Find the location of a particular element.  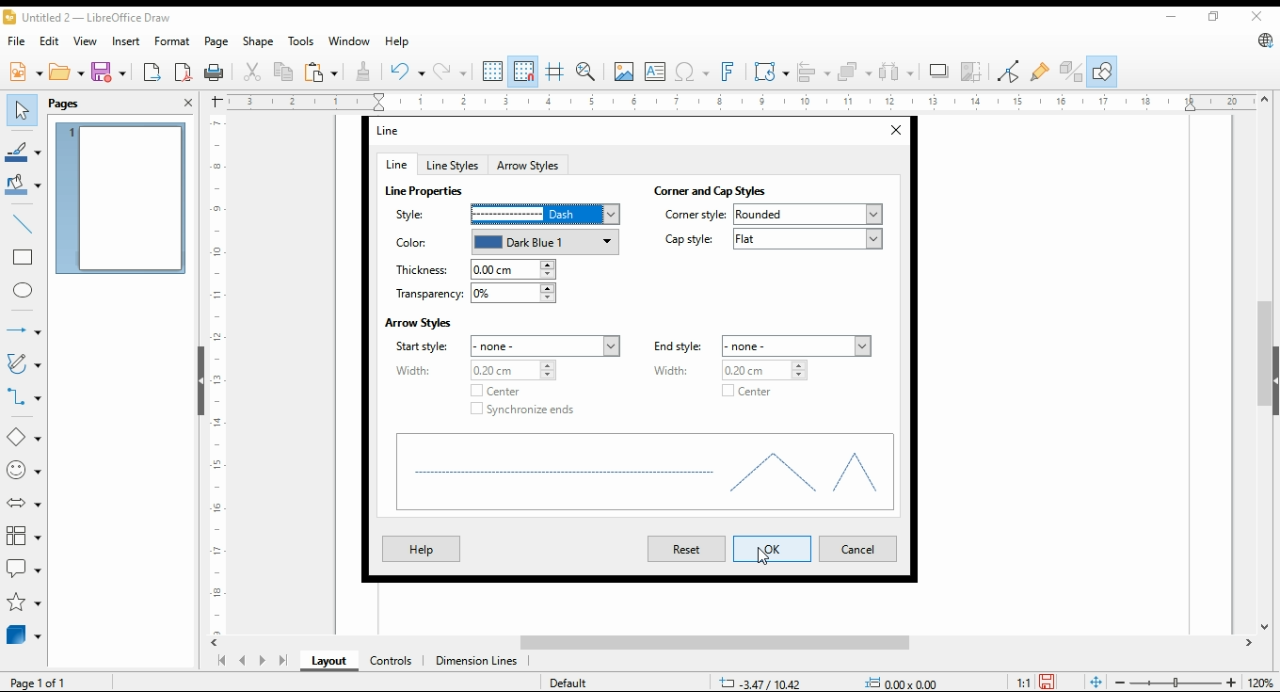

line pattern is located at coordinates (426, 191).